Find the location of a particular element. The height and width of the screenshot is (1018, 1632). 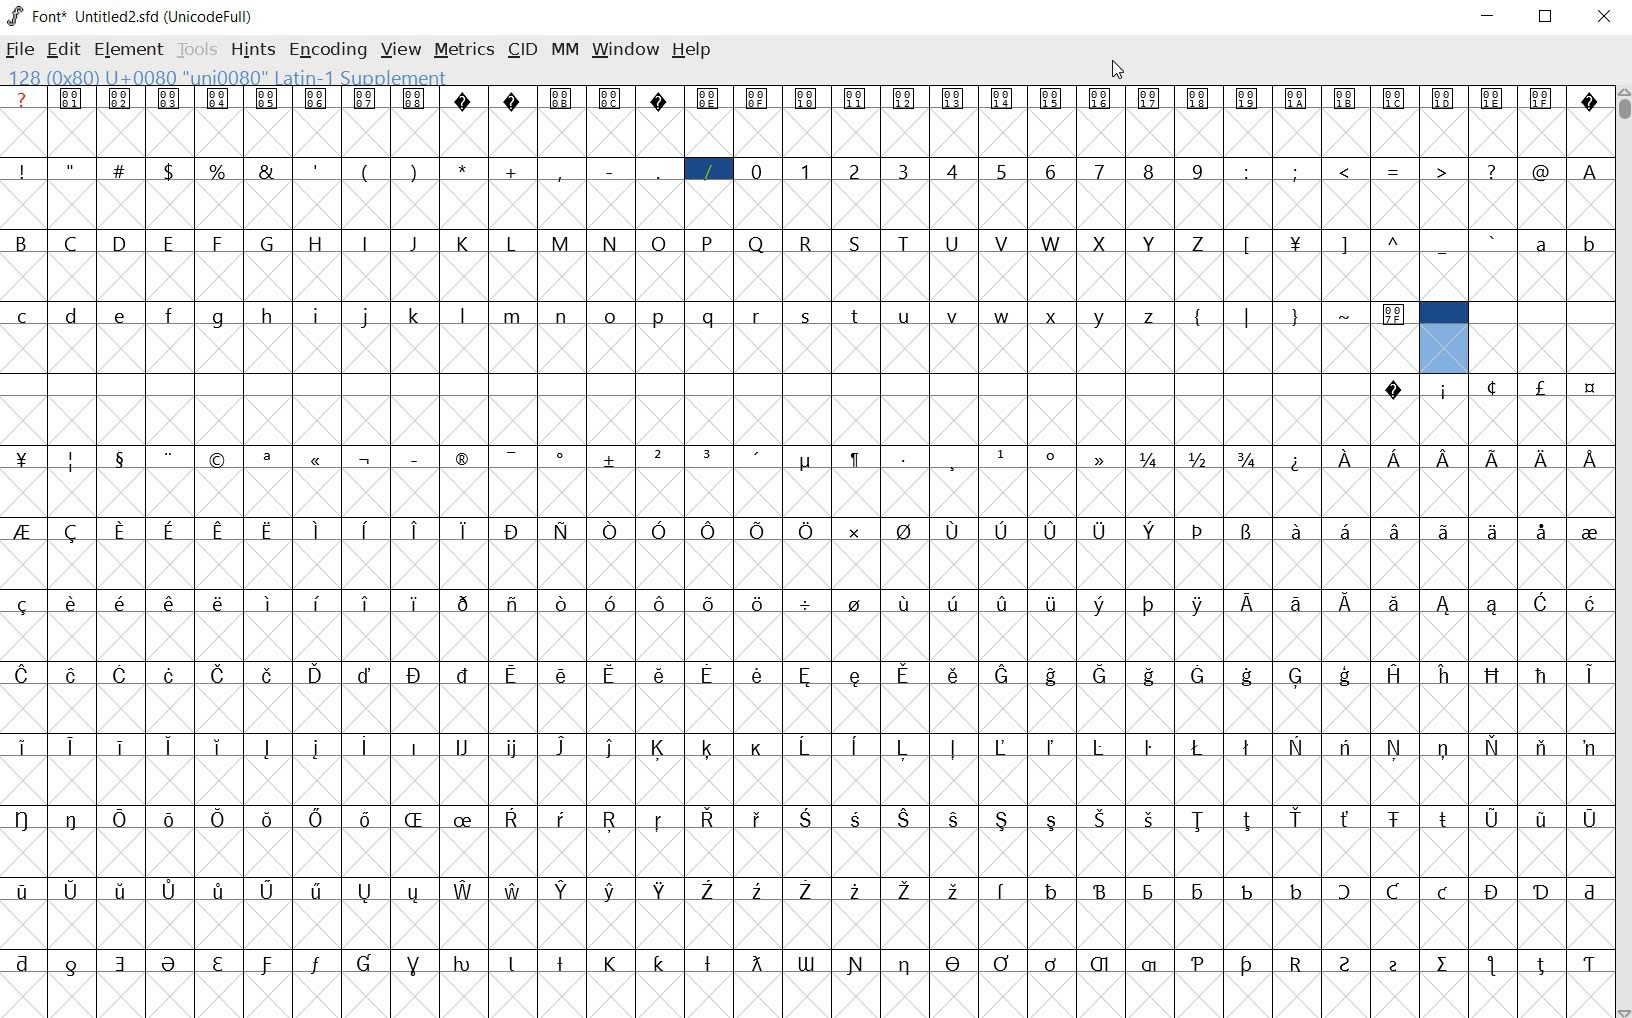

Symbol is located at coordinates (367, 529).